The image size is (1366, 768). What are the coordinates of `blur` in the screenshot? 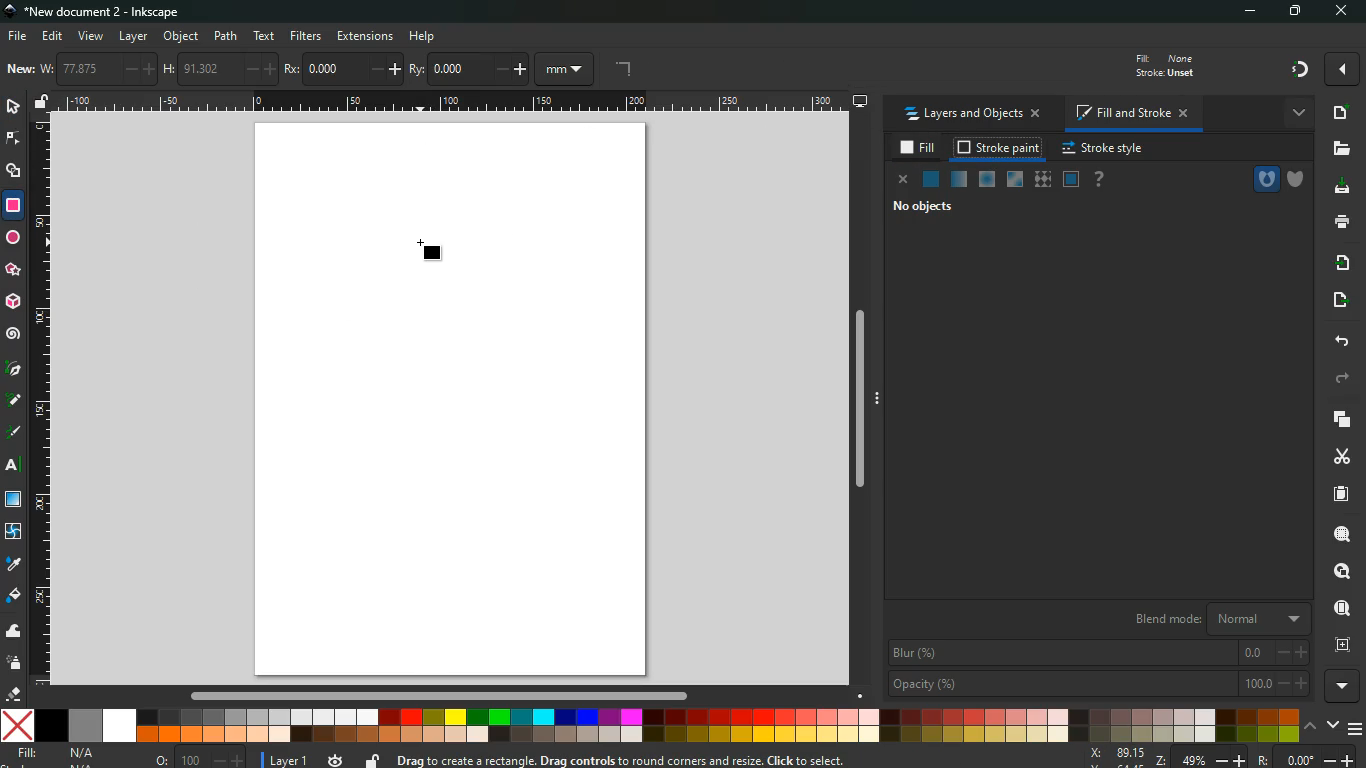 It's located at (1095, 652).